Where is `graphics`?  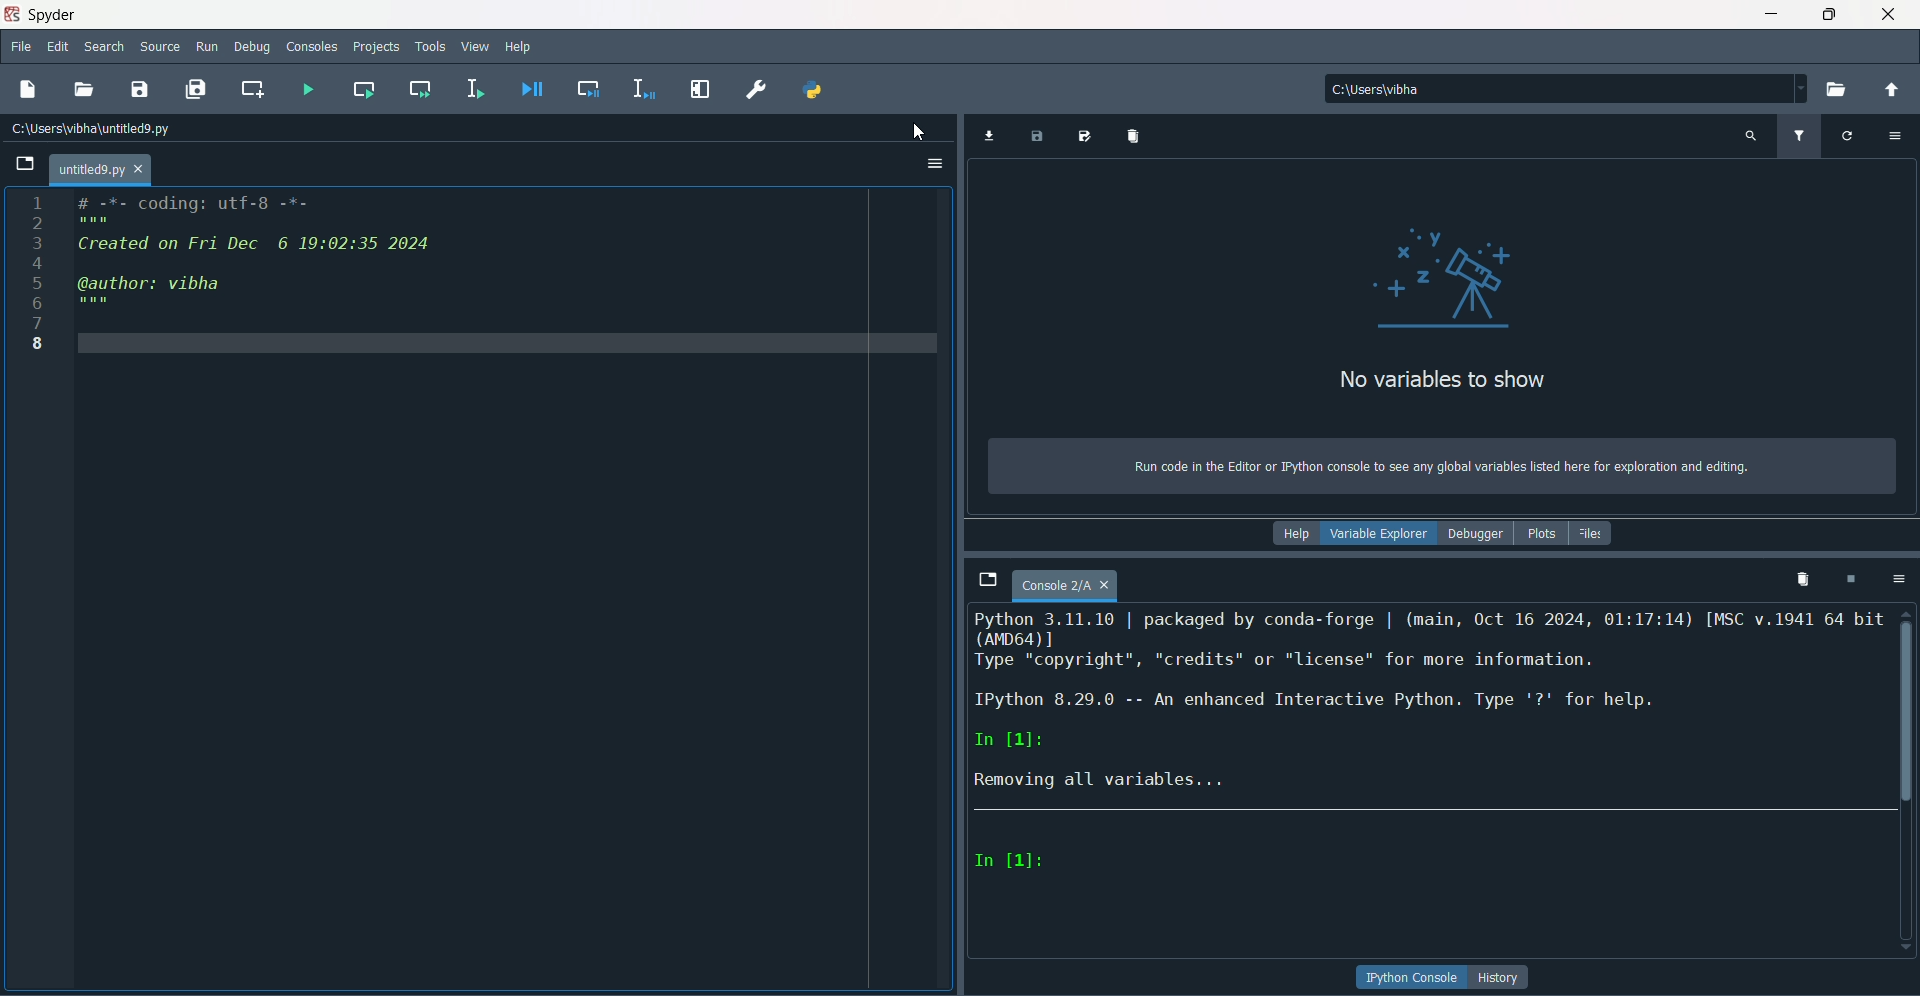 graphics is located at coordinates (1450, 275).